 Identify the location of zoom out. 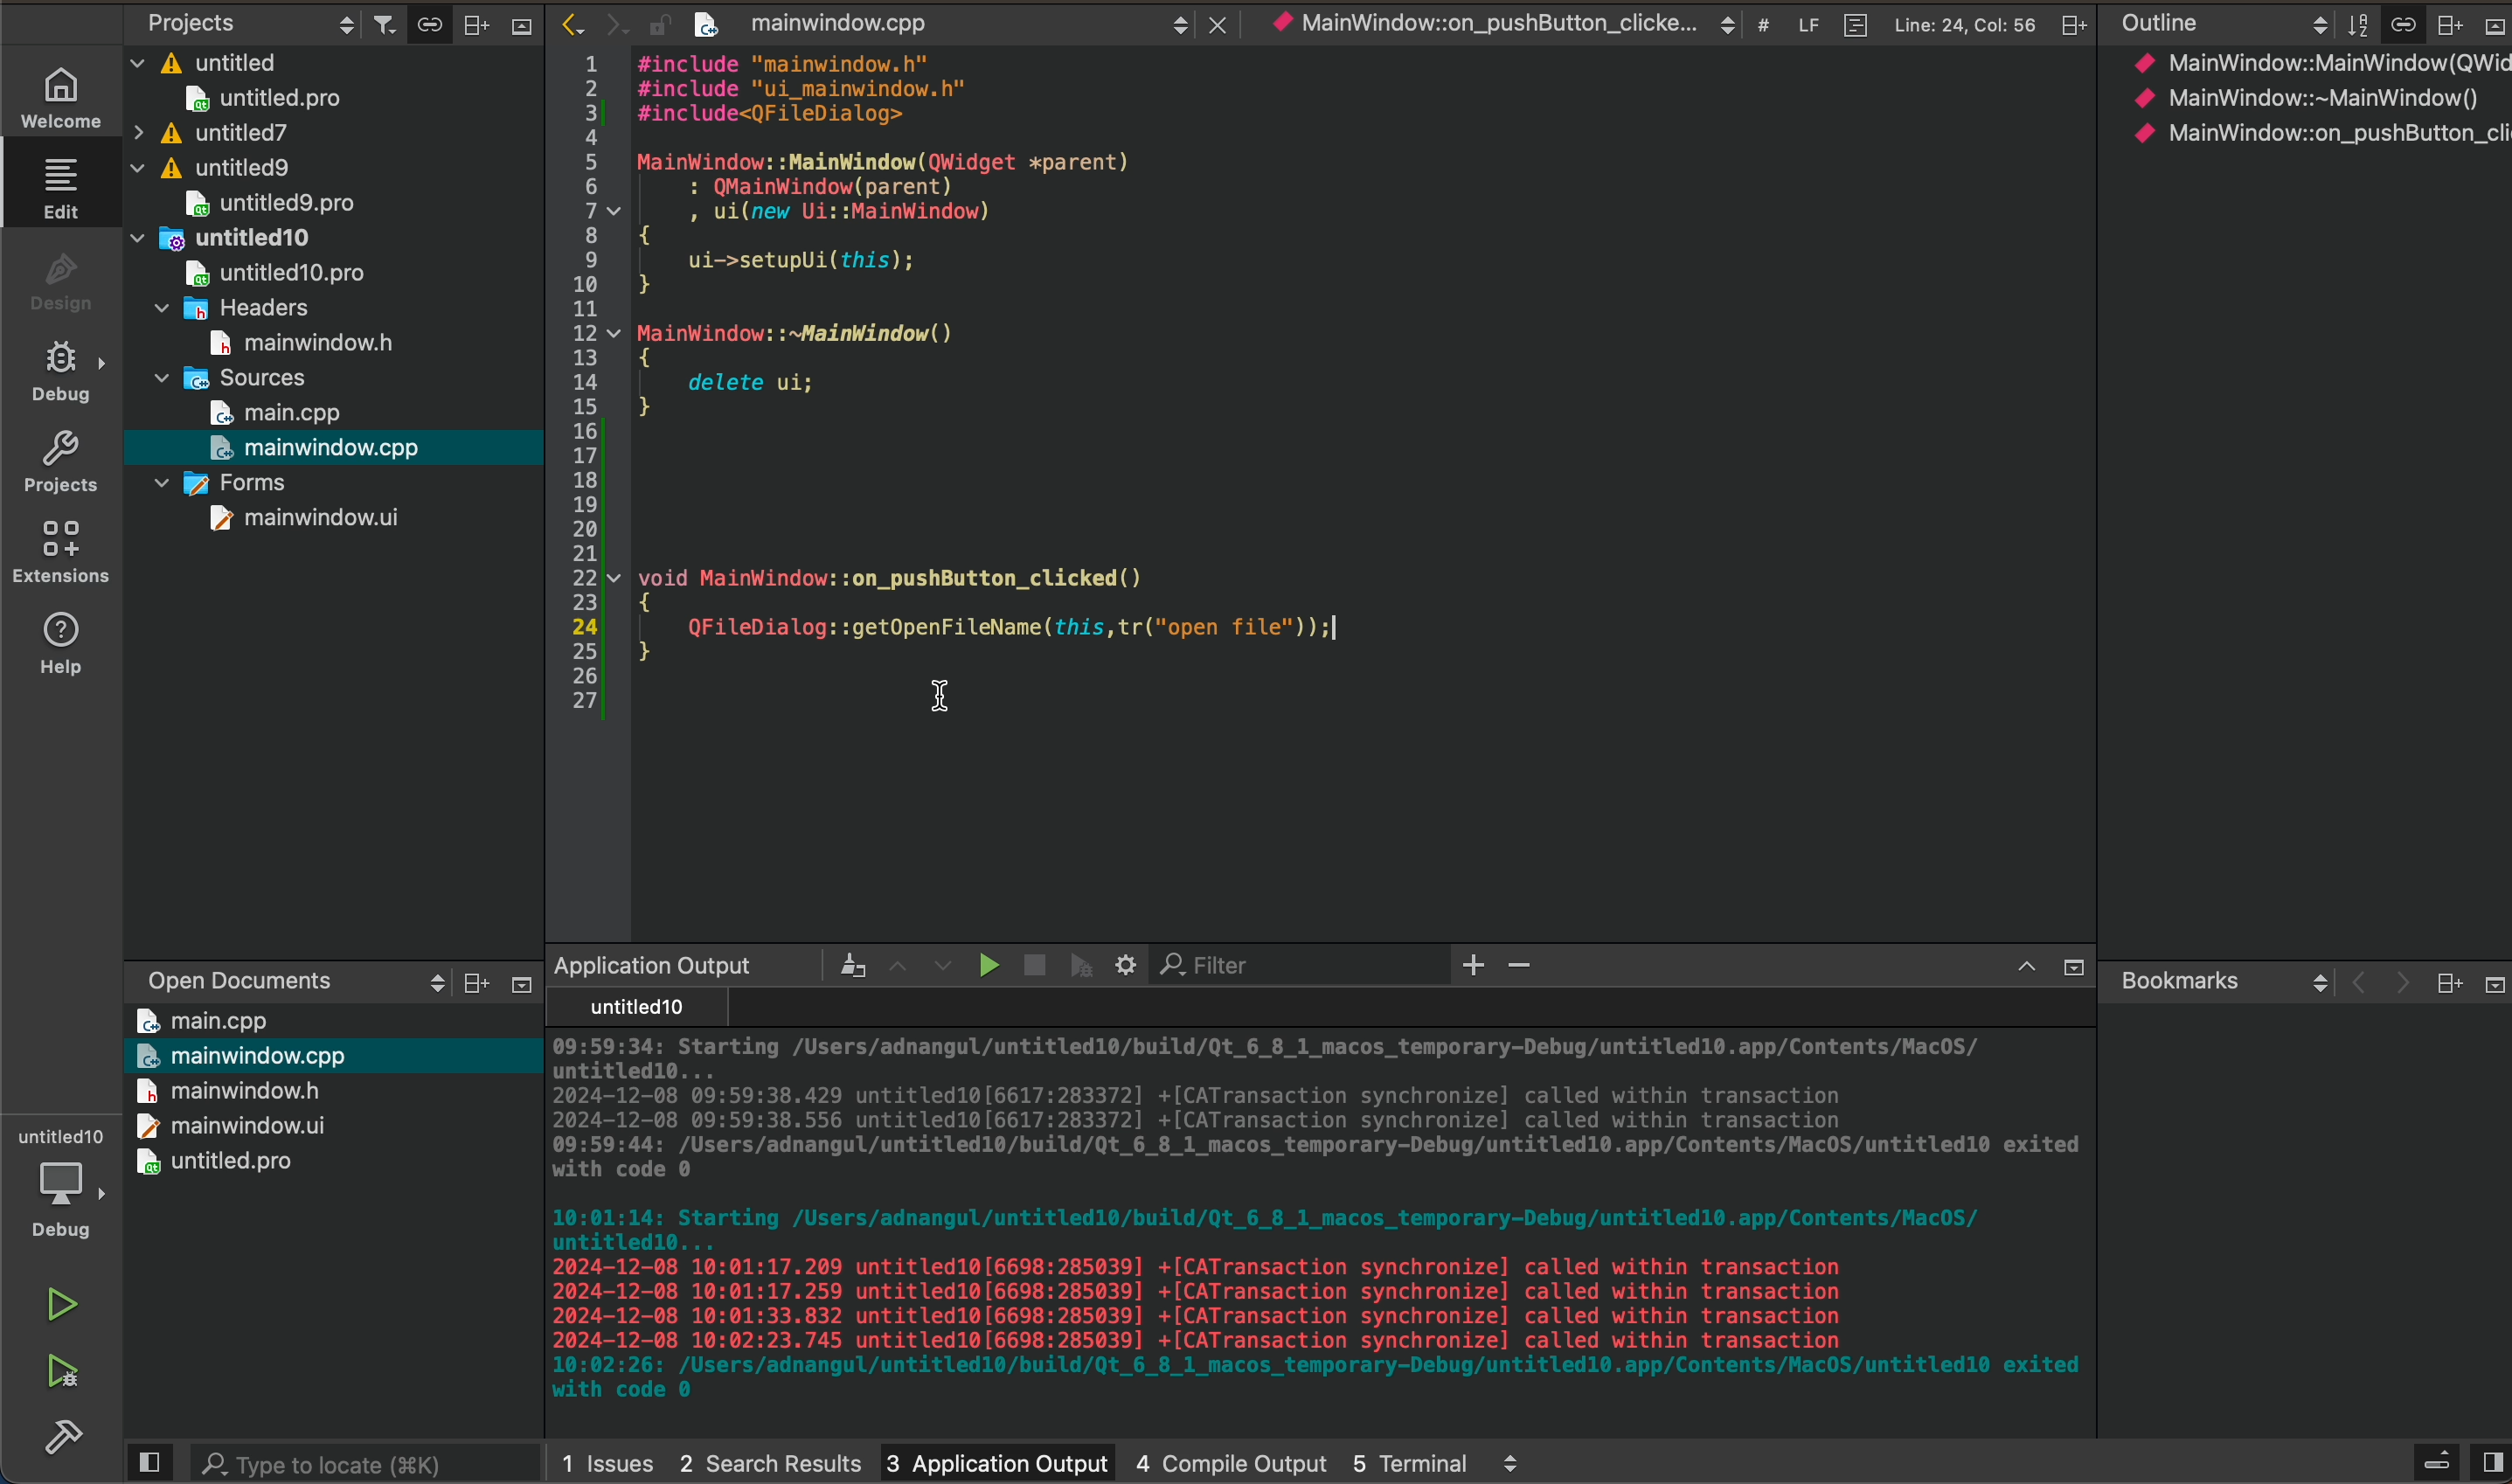
(1527, 969).